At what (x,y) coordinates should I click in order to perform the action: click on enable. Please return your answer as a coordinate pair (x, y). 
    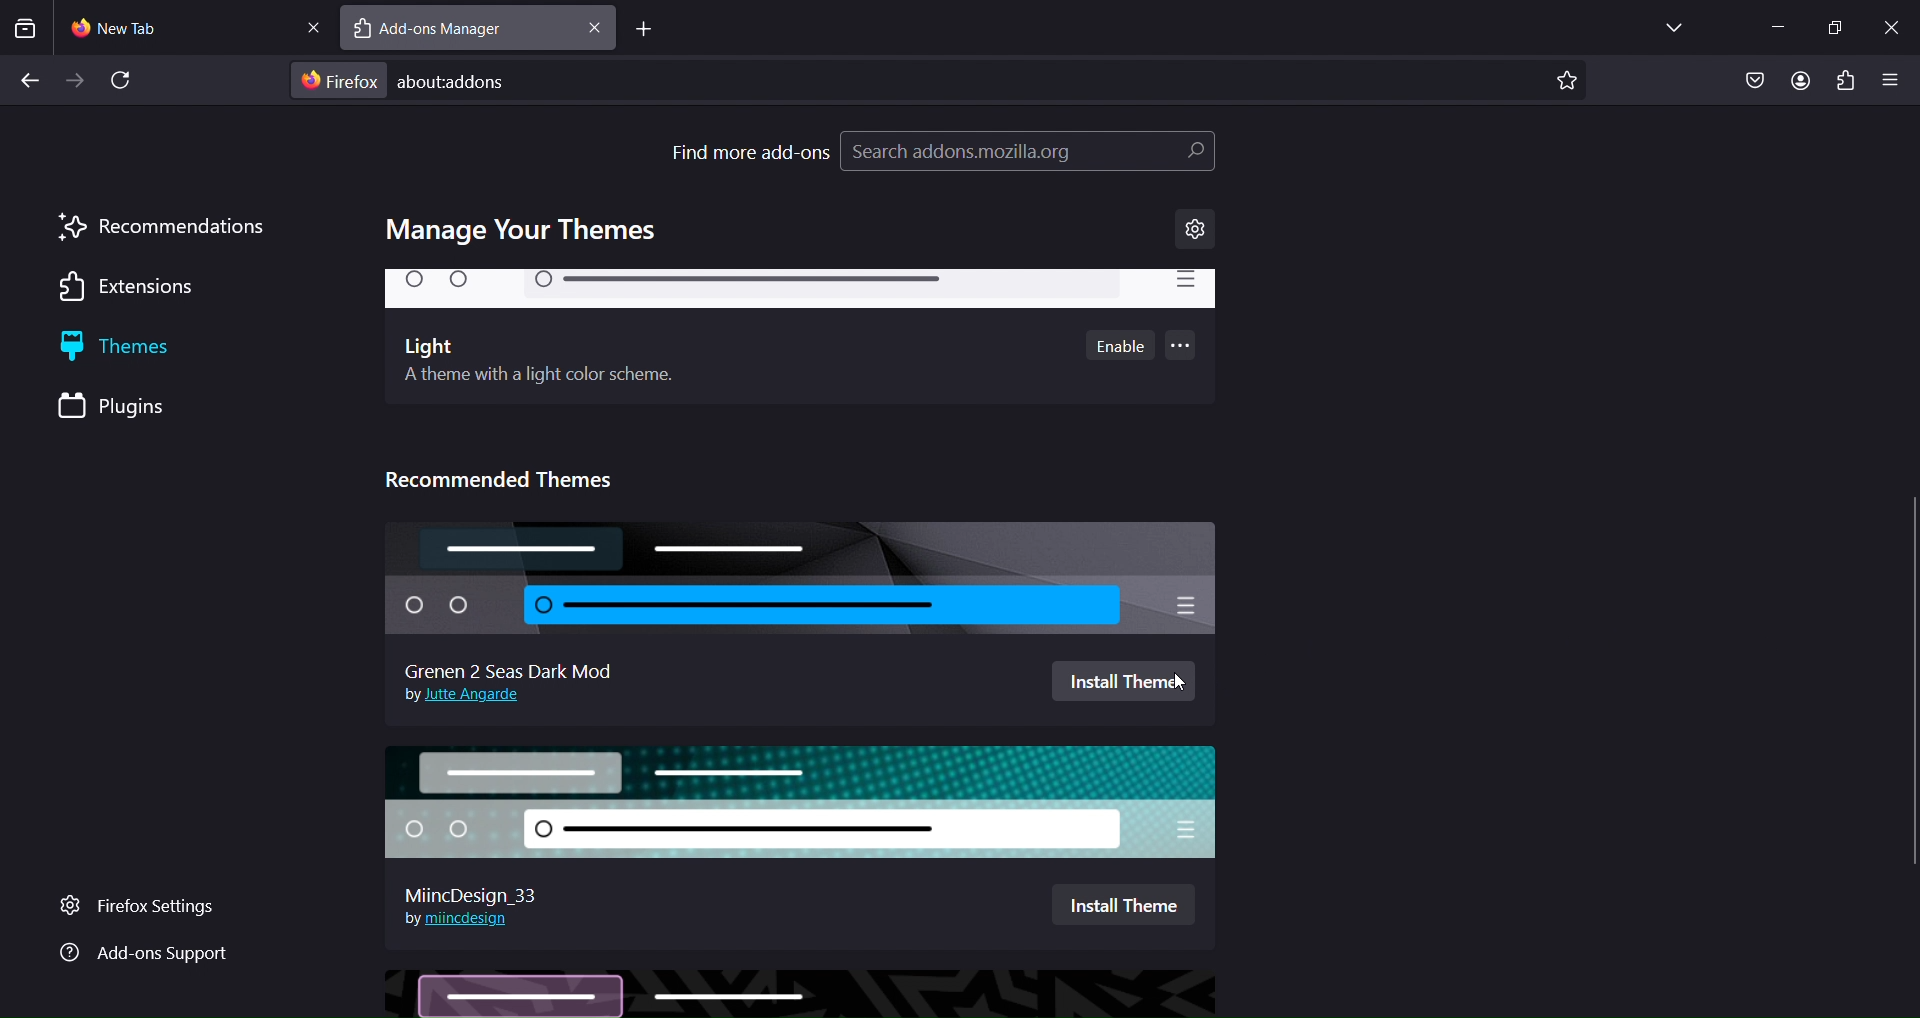
    Looking at the image, I should click on (1122, 345).